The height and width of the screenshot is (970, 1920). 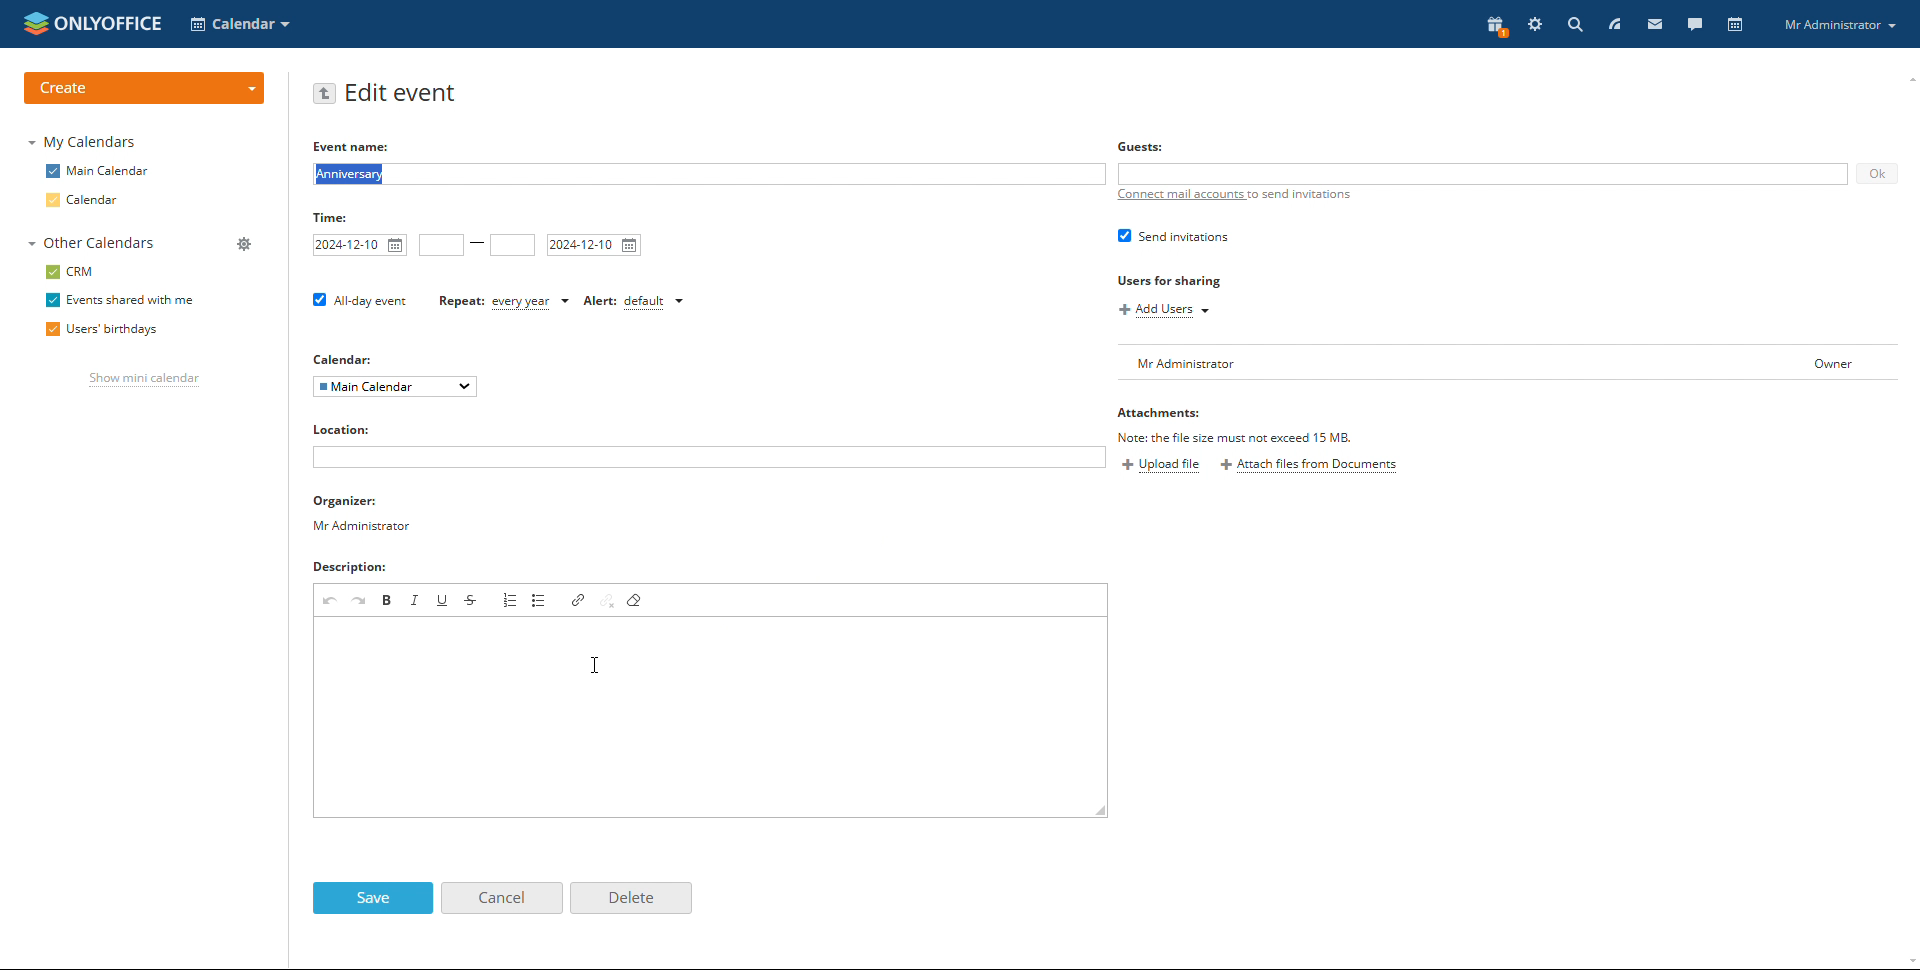 I want to click on set alert, so click(x=635, y=302).